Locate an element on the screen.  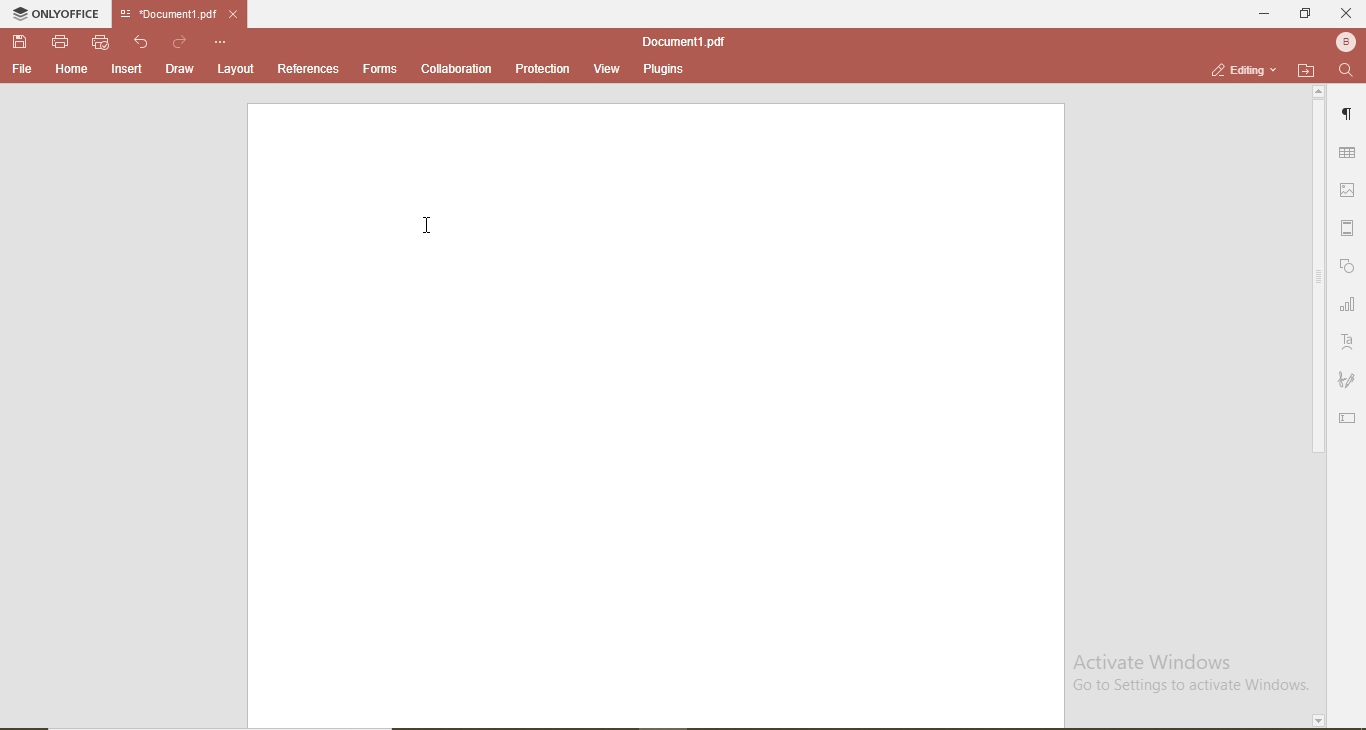
Activate Windows
Go to Settings to activate Windows. is located at coordinates (1188, 676).